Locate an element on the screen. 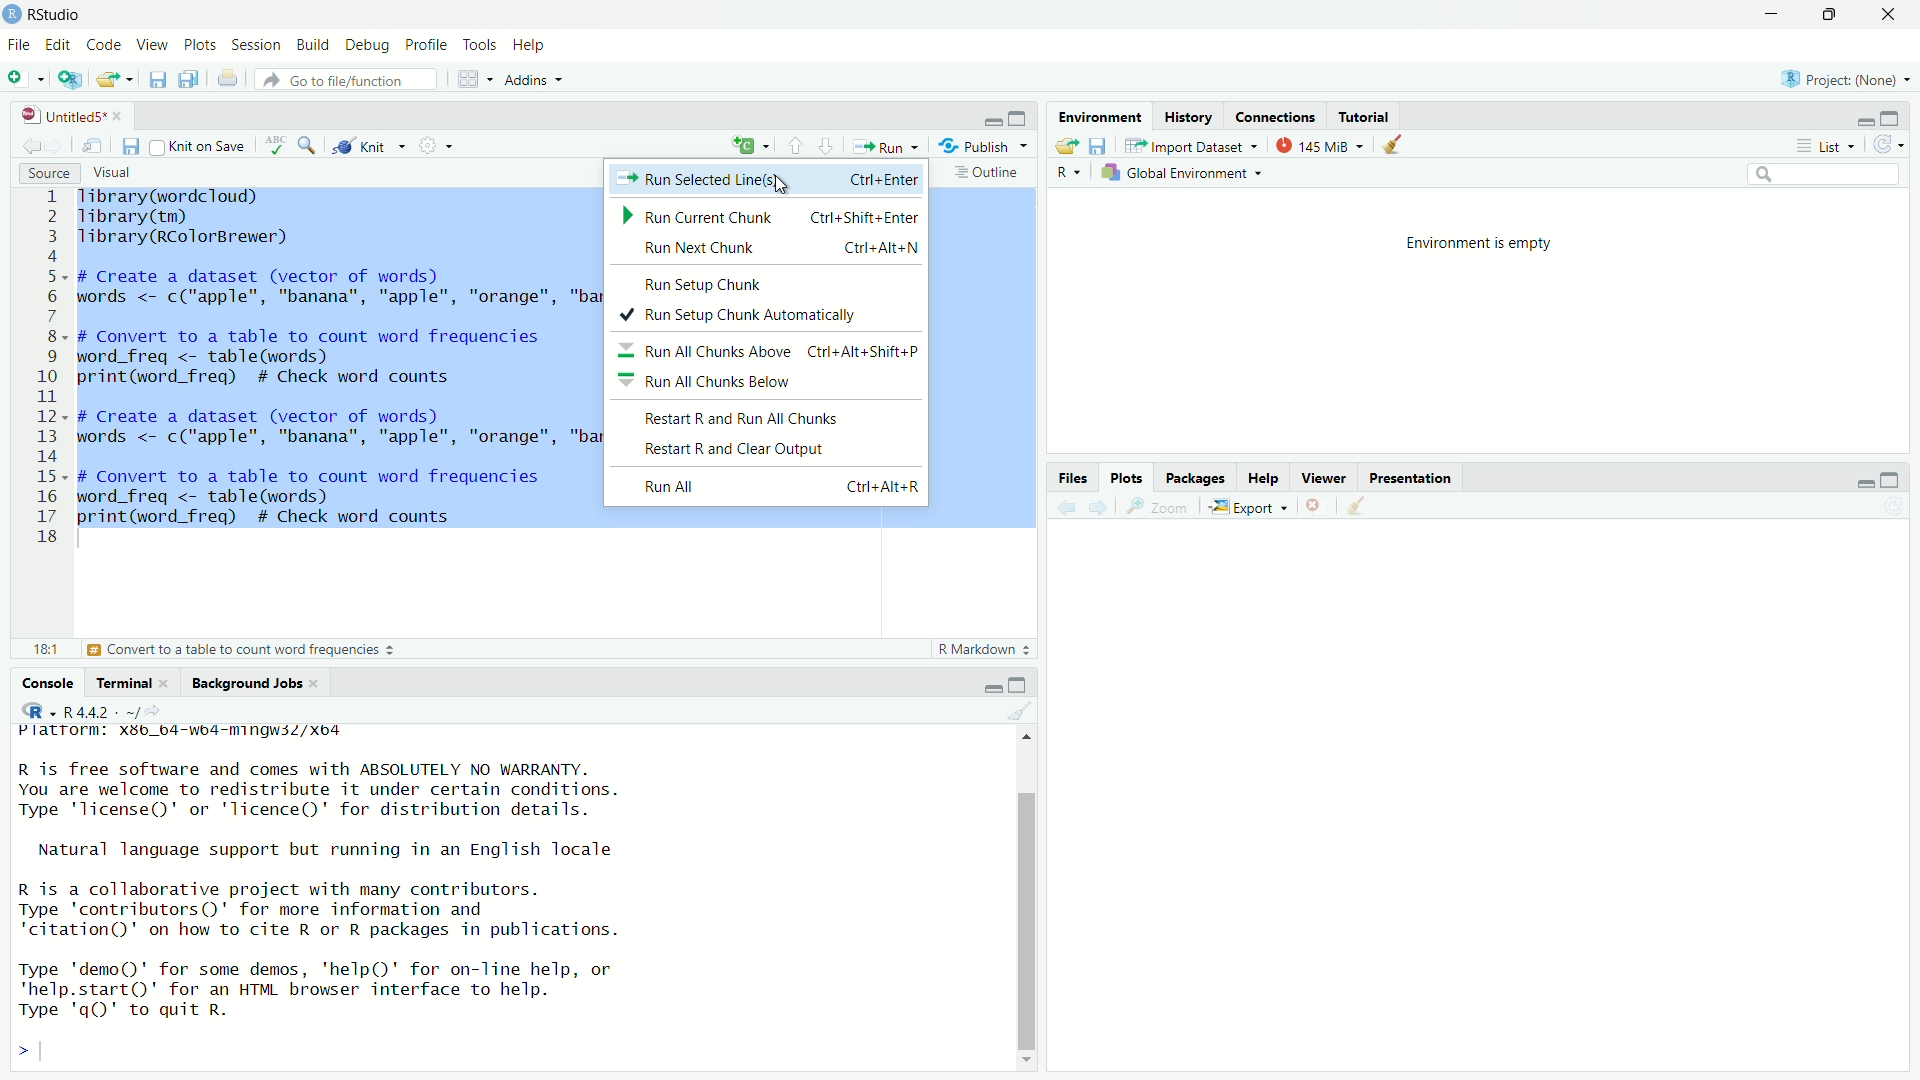  Outiline is located at coordinates (989, 172).